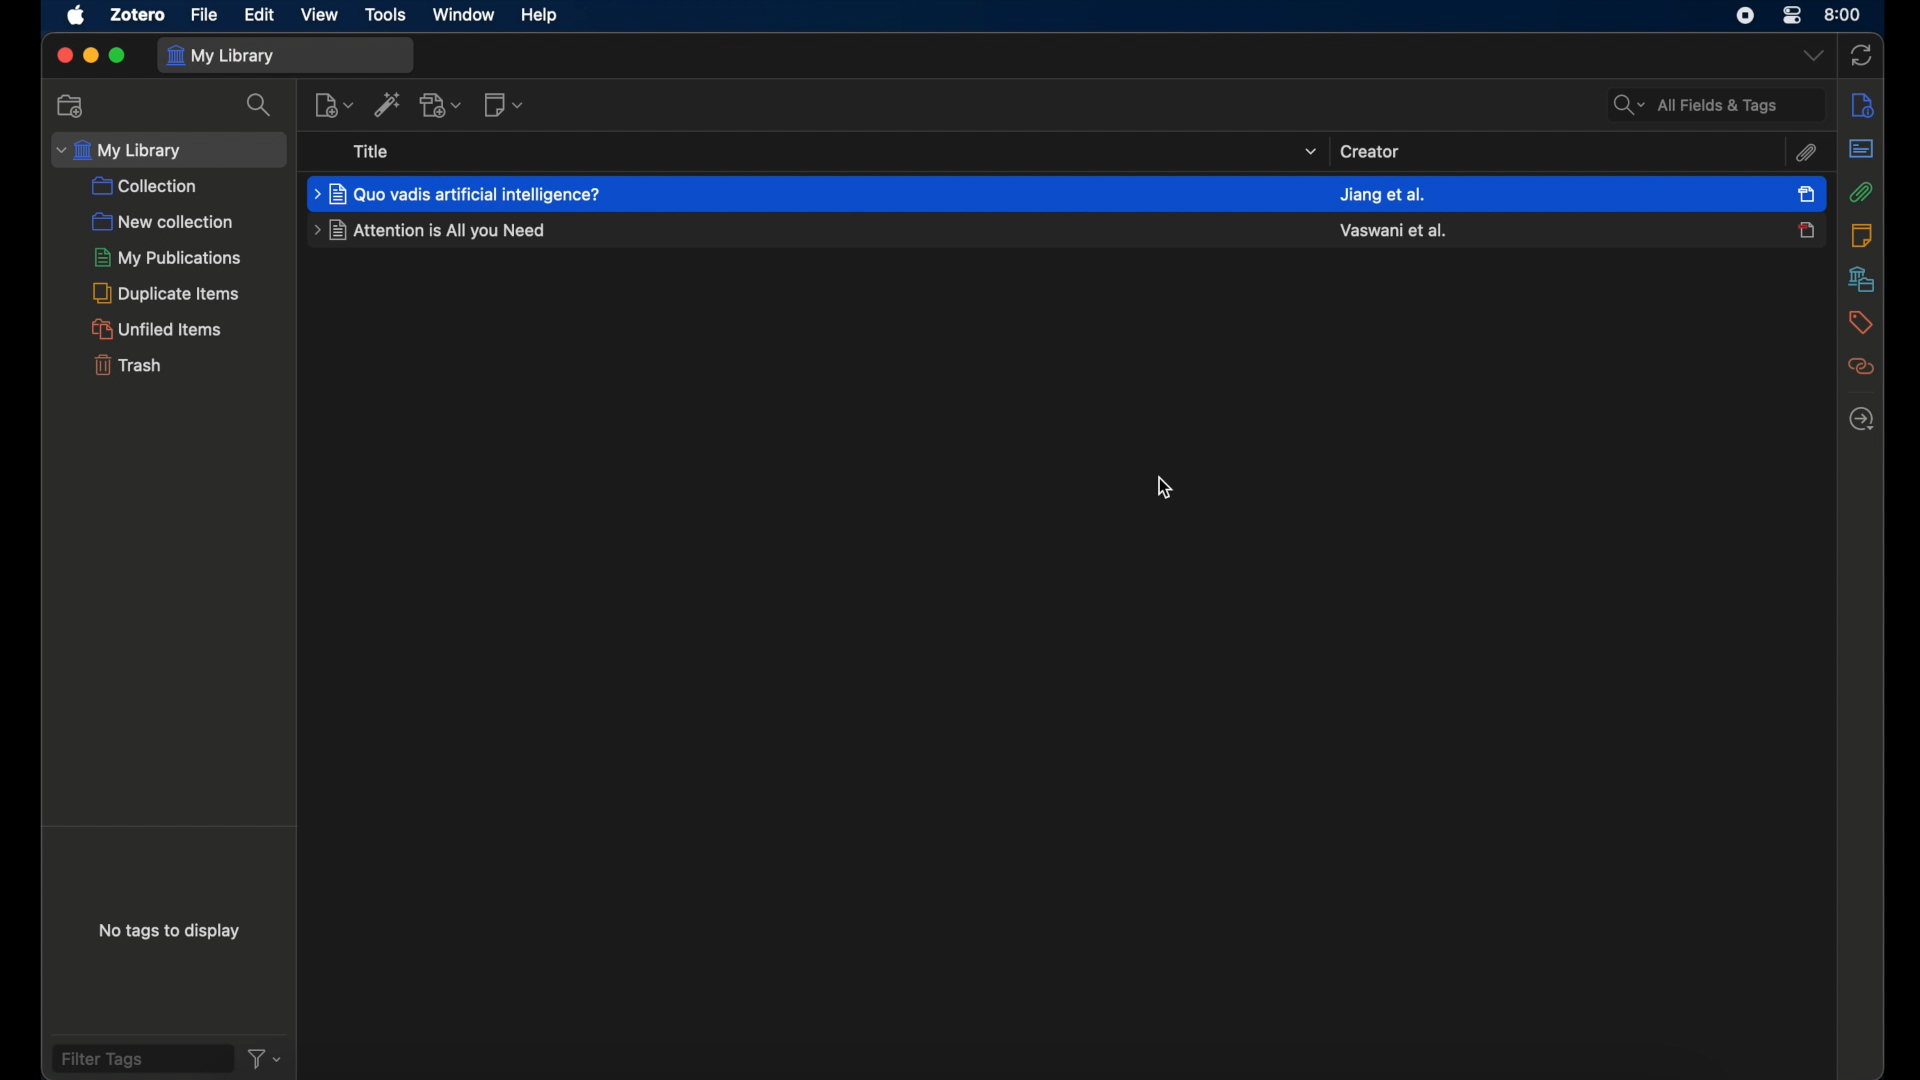 This screenshot has height=1080, width=1920. What do you see at coordinates (72, 105) in the screenshot?
I see `new collection` at bounding box center [72, 105].